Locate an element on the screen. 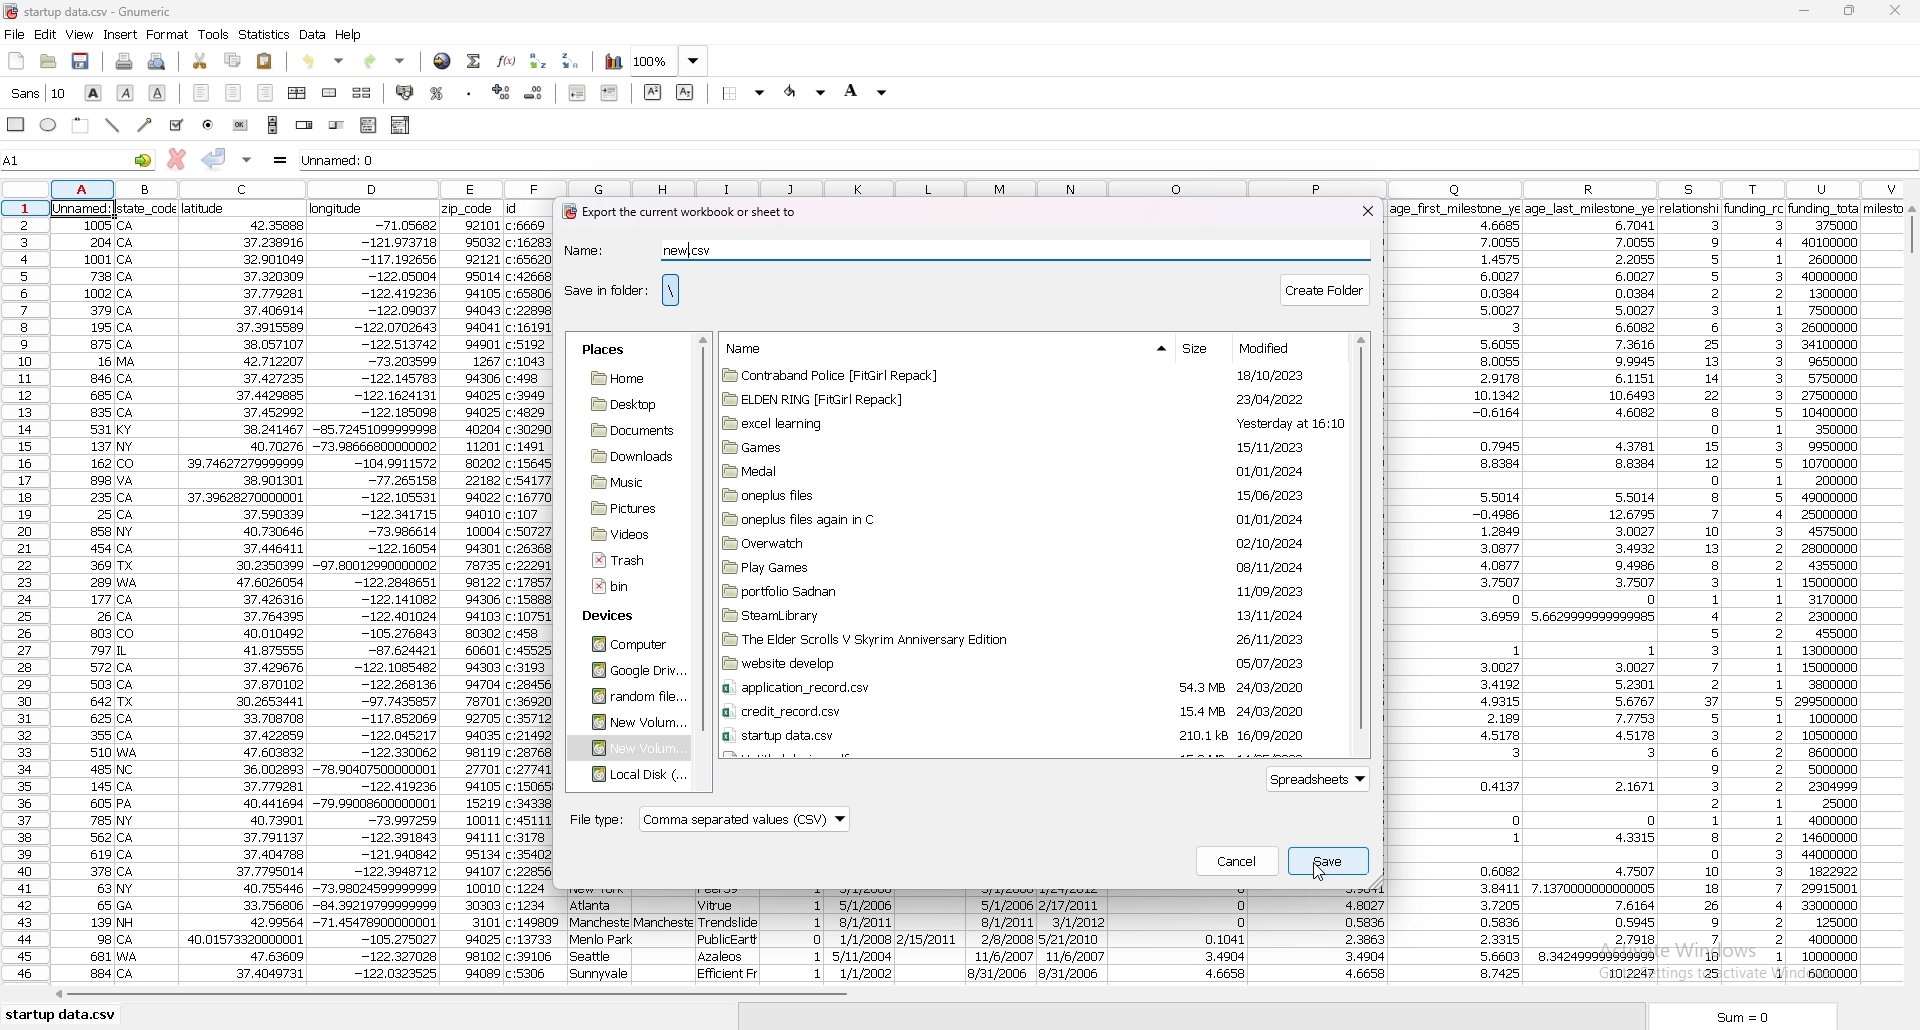 The width and height of the screenshot is (1920, 1030). folder is located at coordinates (1022, 495).